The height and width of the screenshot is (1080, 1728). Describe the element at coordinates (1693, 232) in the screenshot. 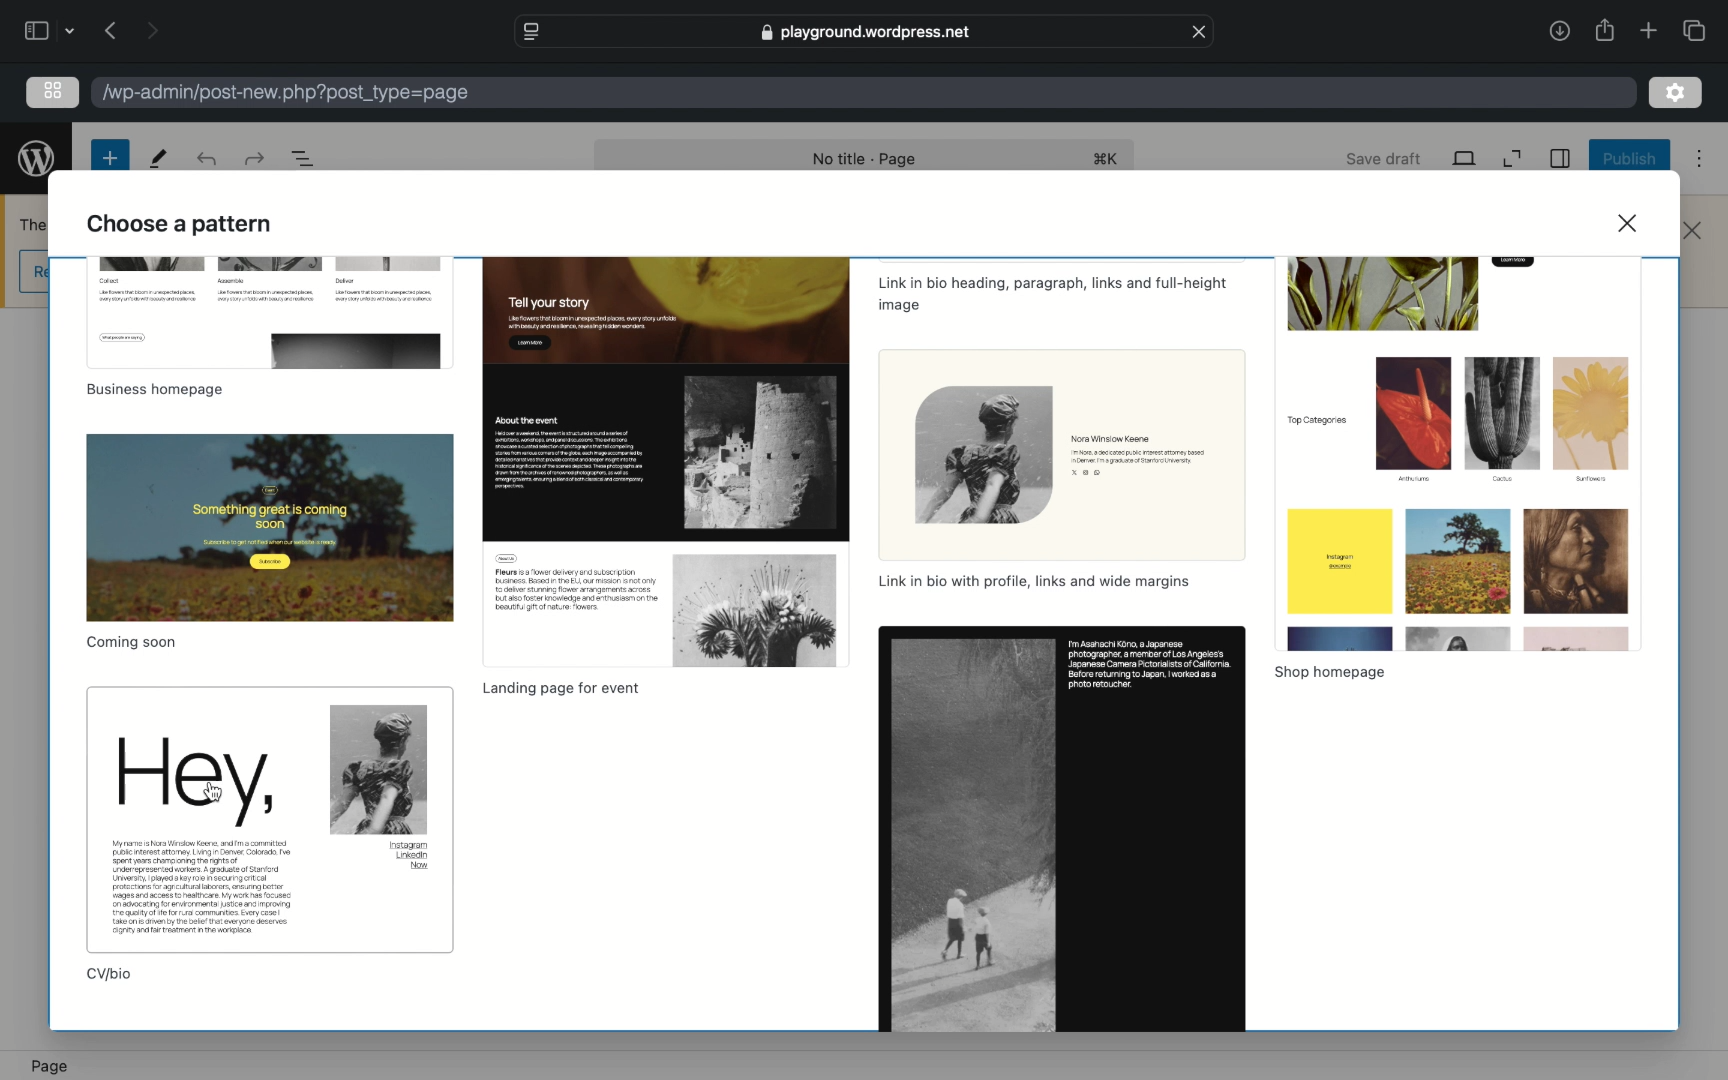

I see `close` at that location.